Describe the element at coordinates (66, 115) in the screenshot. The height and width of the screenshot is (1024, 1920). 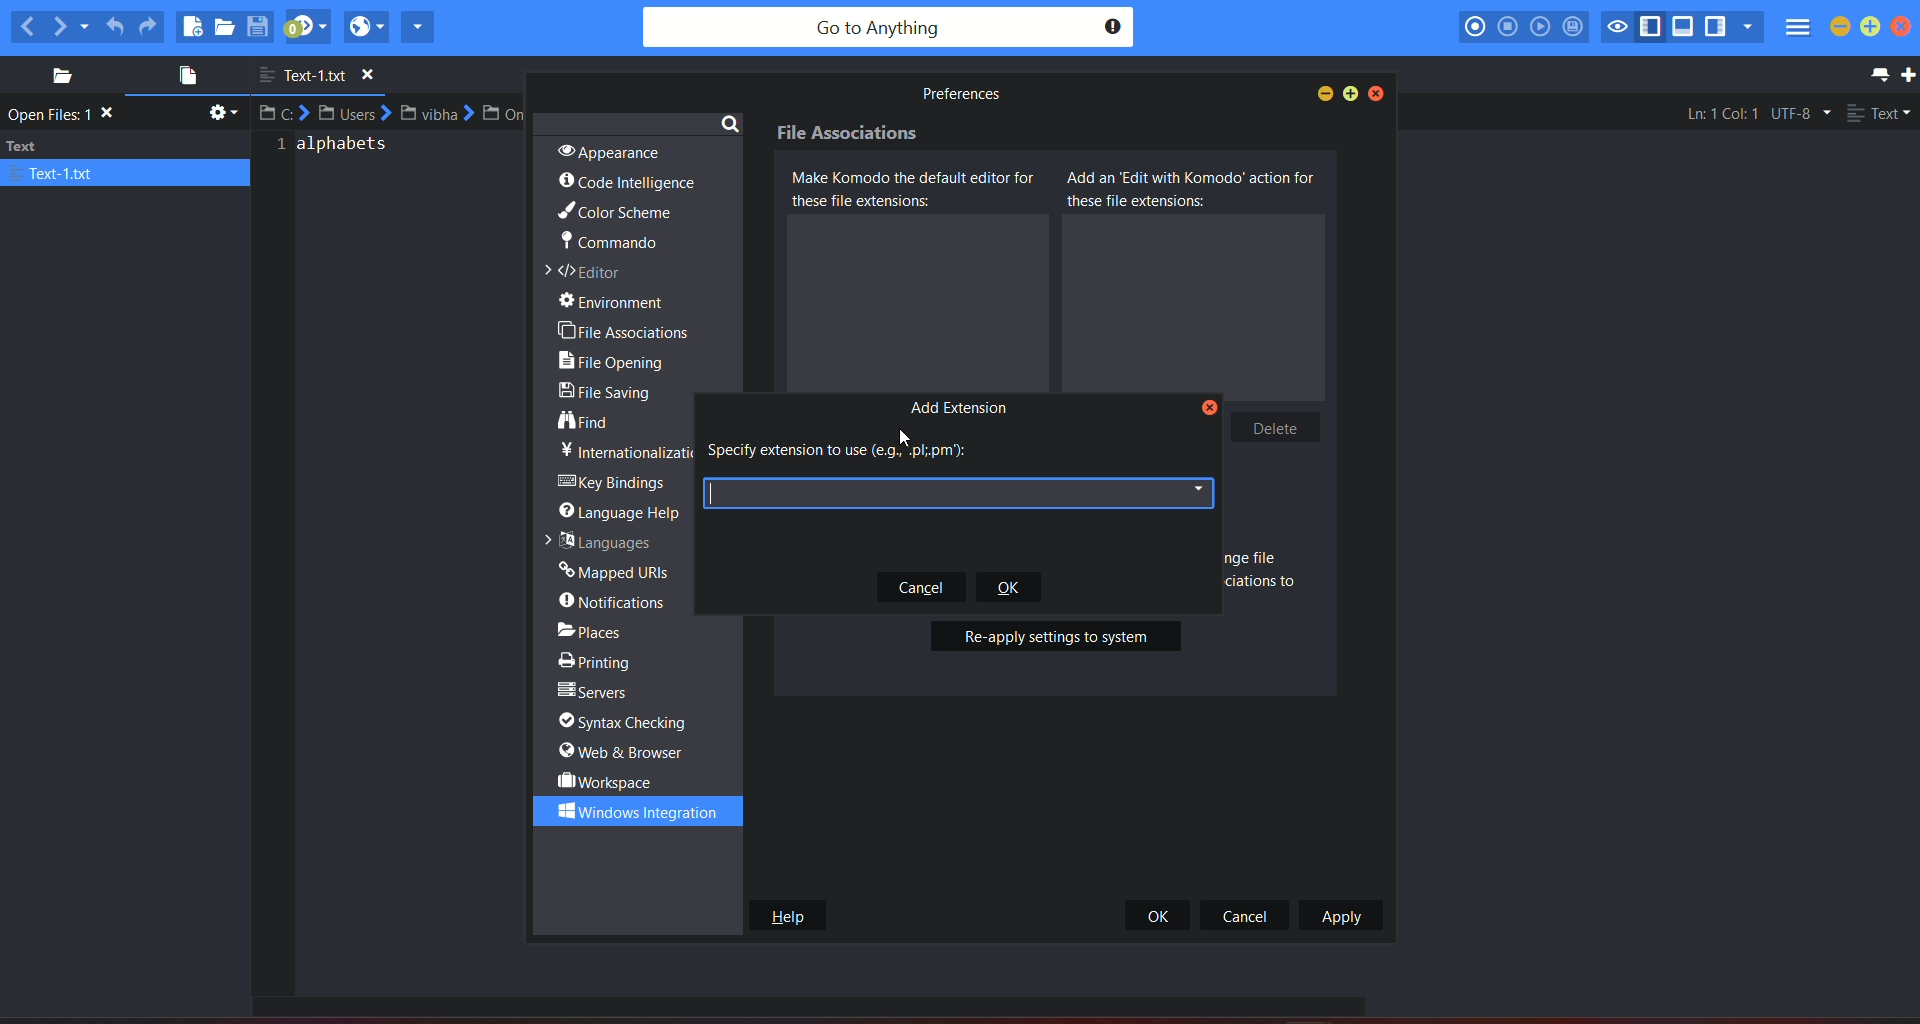
I see `text` at that location.